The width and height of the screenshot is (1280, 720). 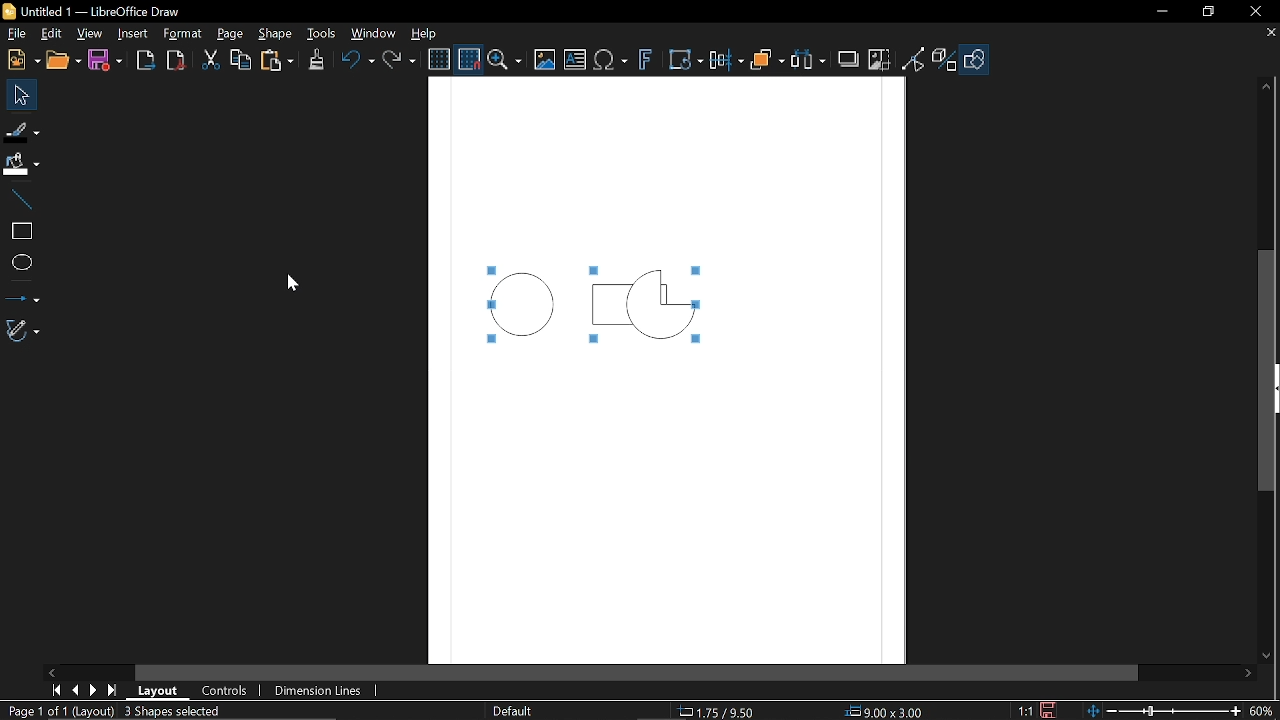 What do you see at coordinates (72, 690) in the screenshot?
I see `Previous page` at bounding box center [72, 690].